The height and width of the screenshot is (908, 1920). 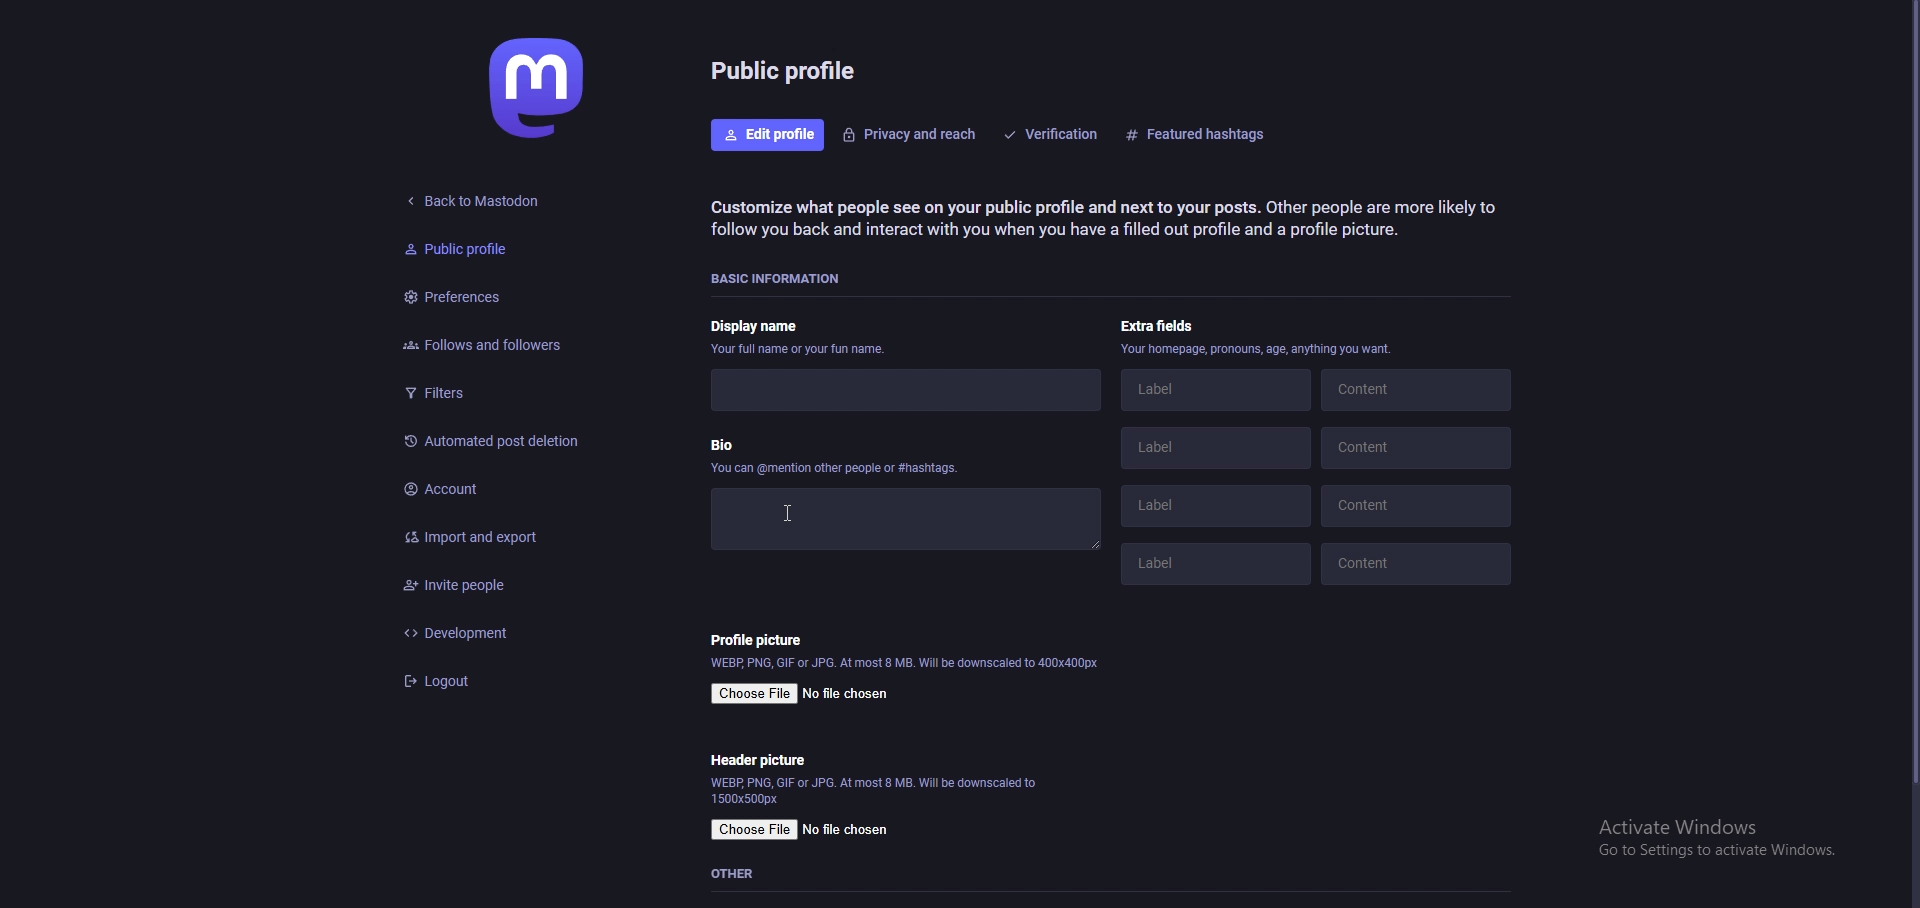 I want to click on content, so click(x=1415, y=448).